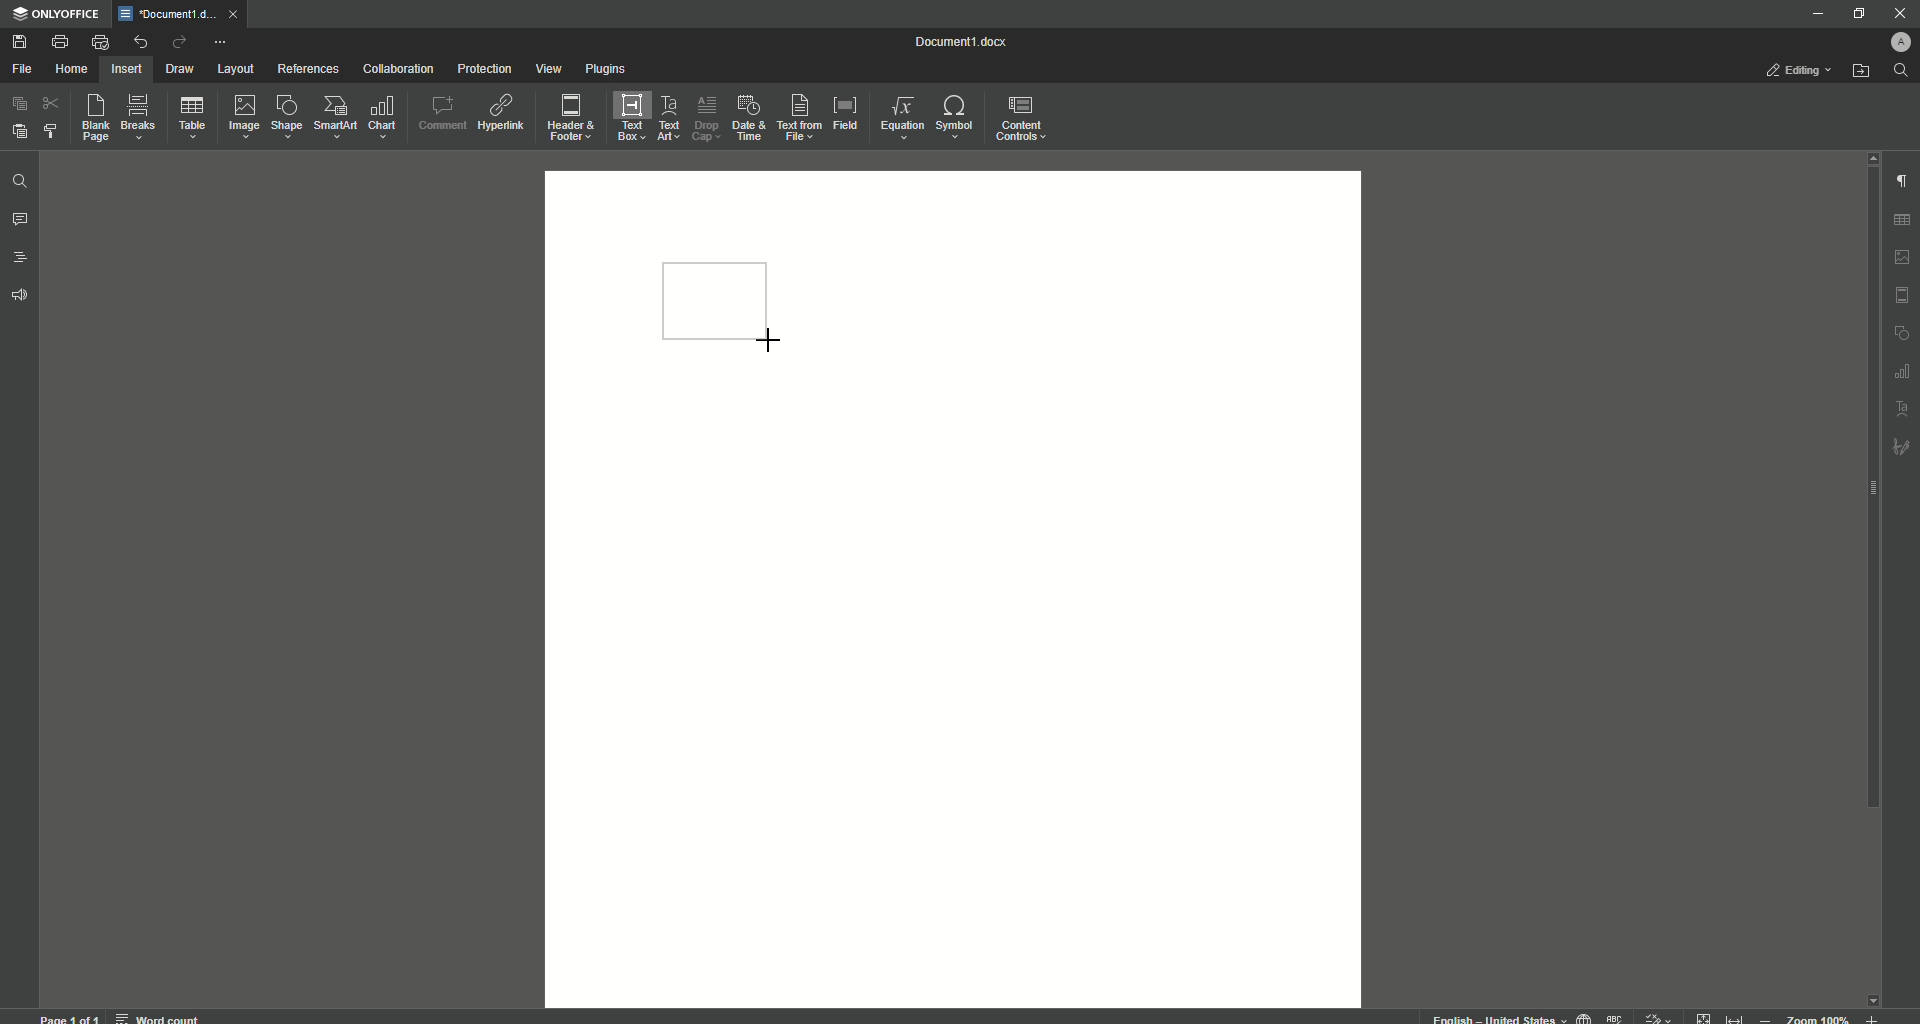 This screenshot has height=1024, width=1920. What do you see at coordinates (52, 130) in the screenshot?
I see `Choose Styles` at bounding box center [52, 130].